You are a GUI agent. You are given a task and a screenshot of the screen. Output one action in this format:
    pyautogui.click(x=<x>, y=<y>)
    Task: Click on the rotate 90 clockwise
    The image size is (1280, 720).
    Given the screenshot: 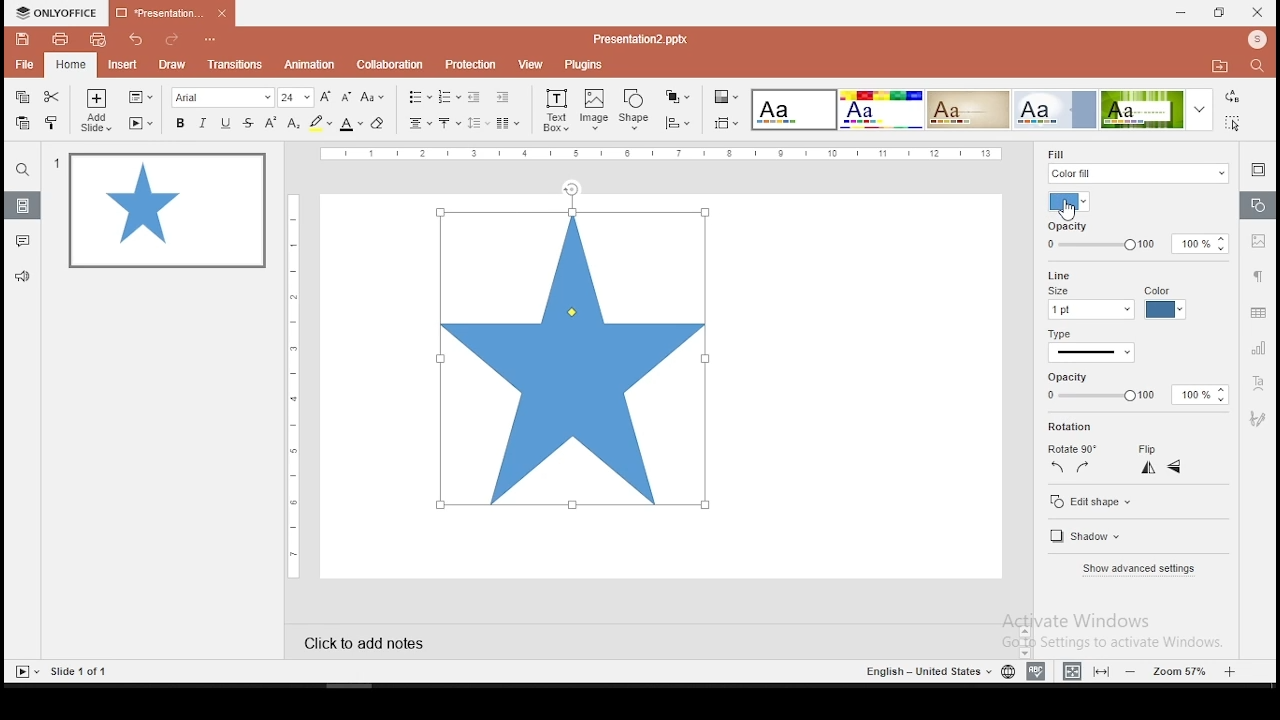 What is the action you would take?
    pyautogui.click(x=1083, y=467)
    